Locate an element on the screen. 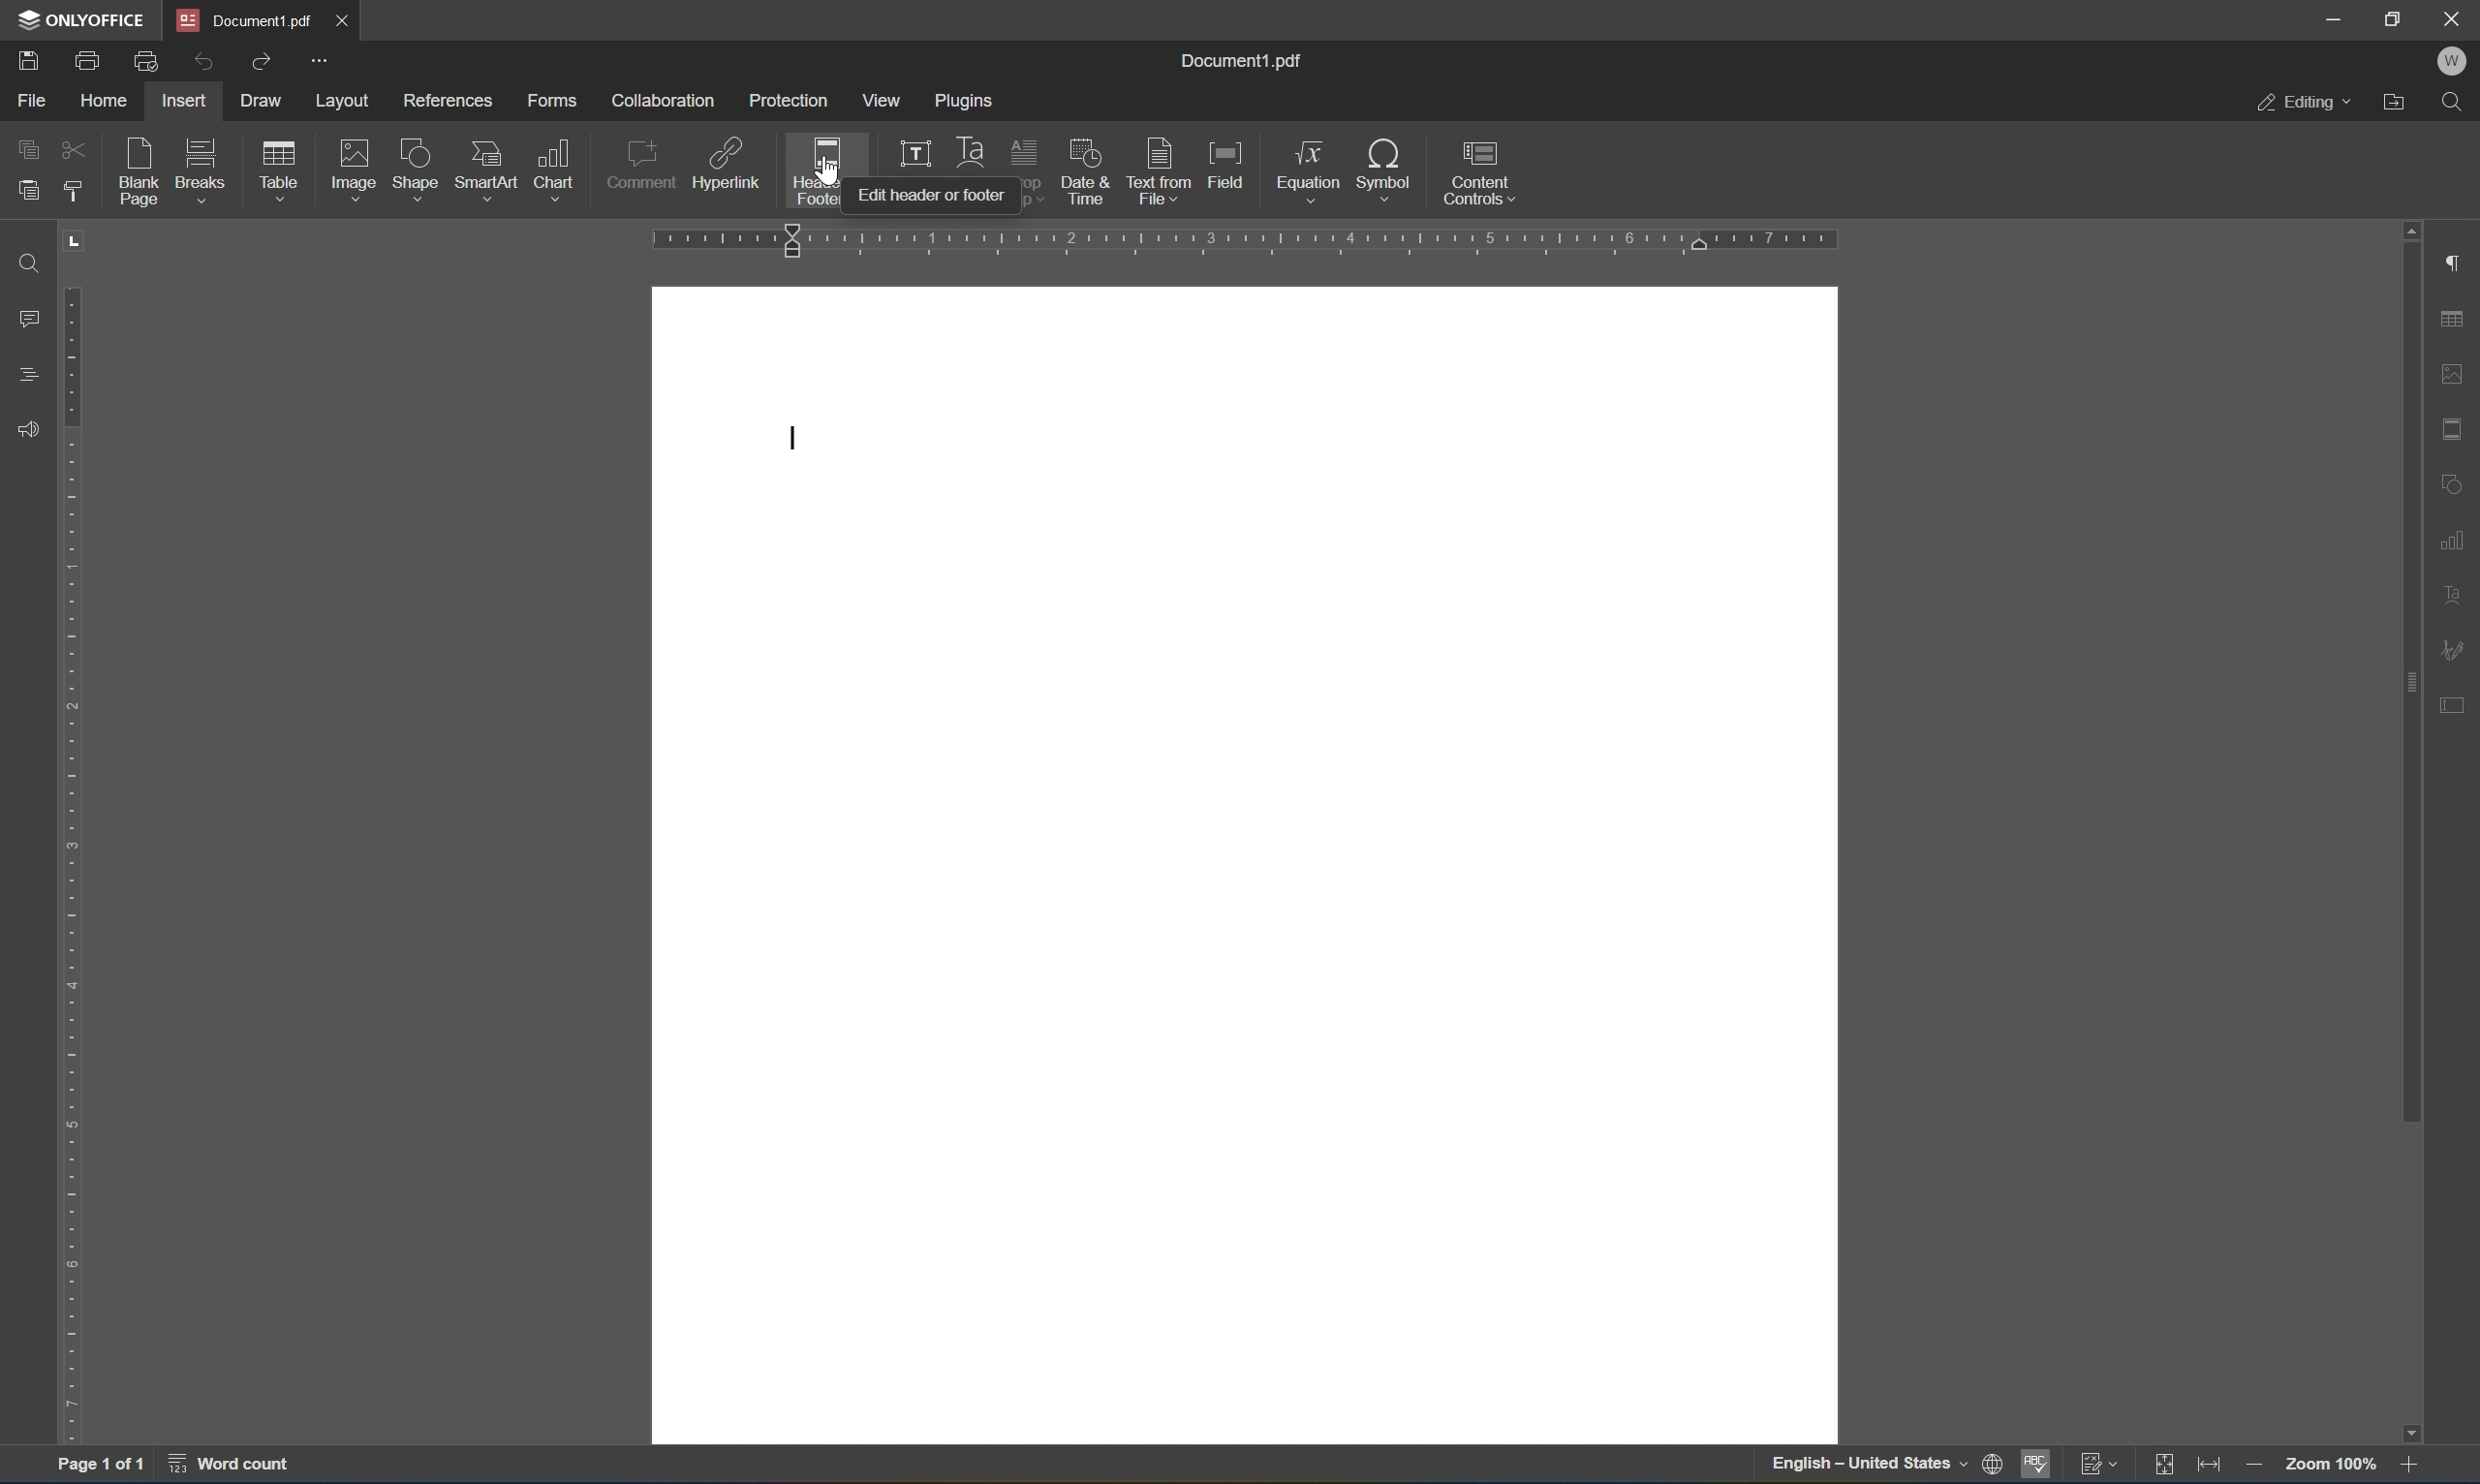 The image size is (2480, 1484). table is located at coordinates (284, 173).